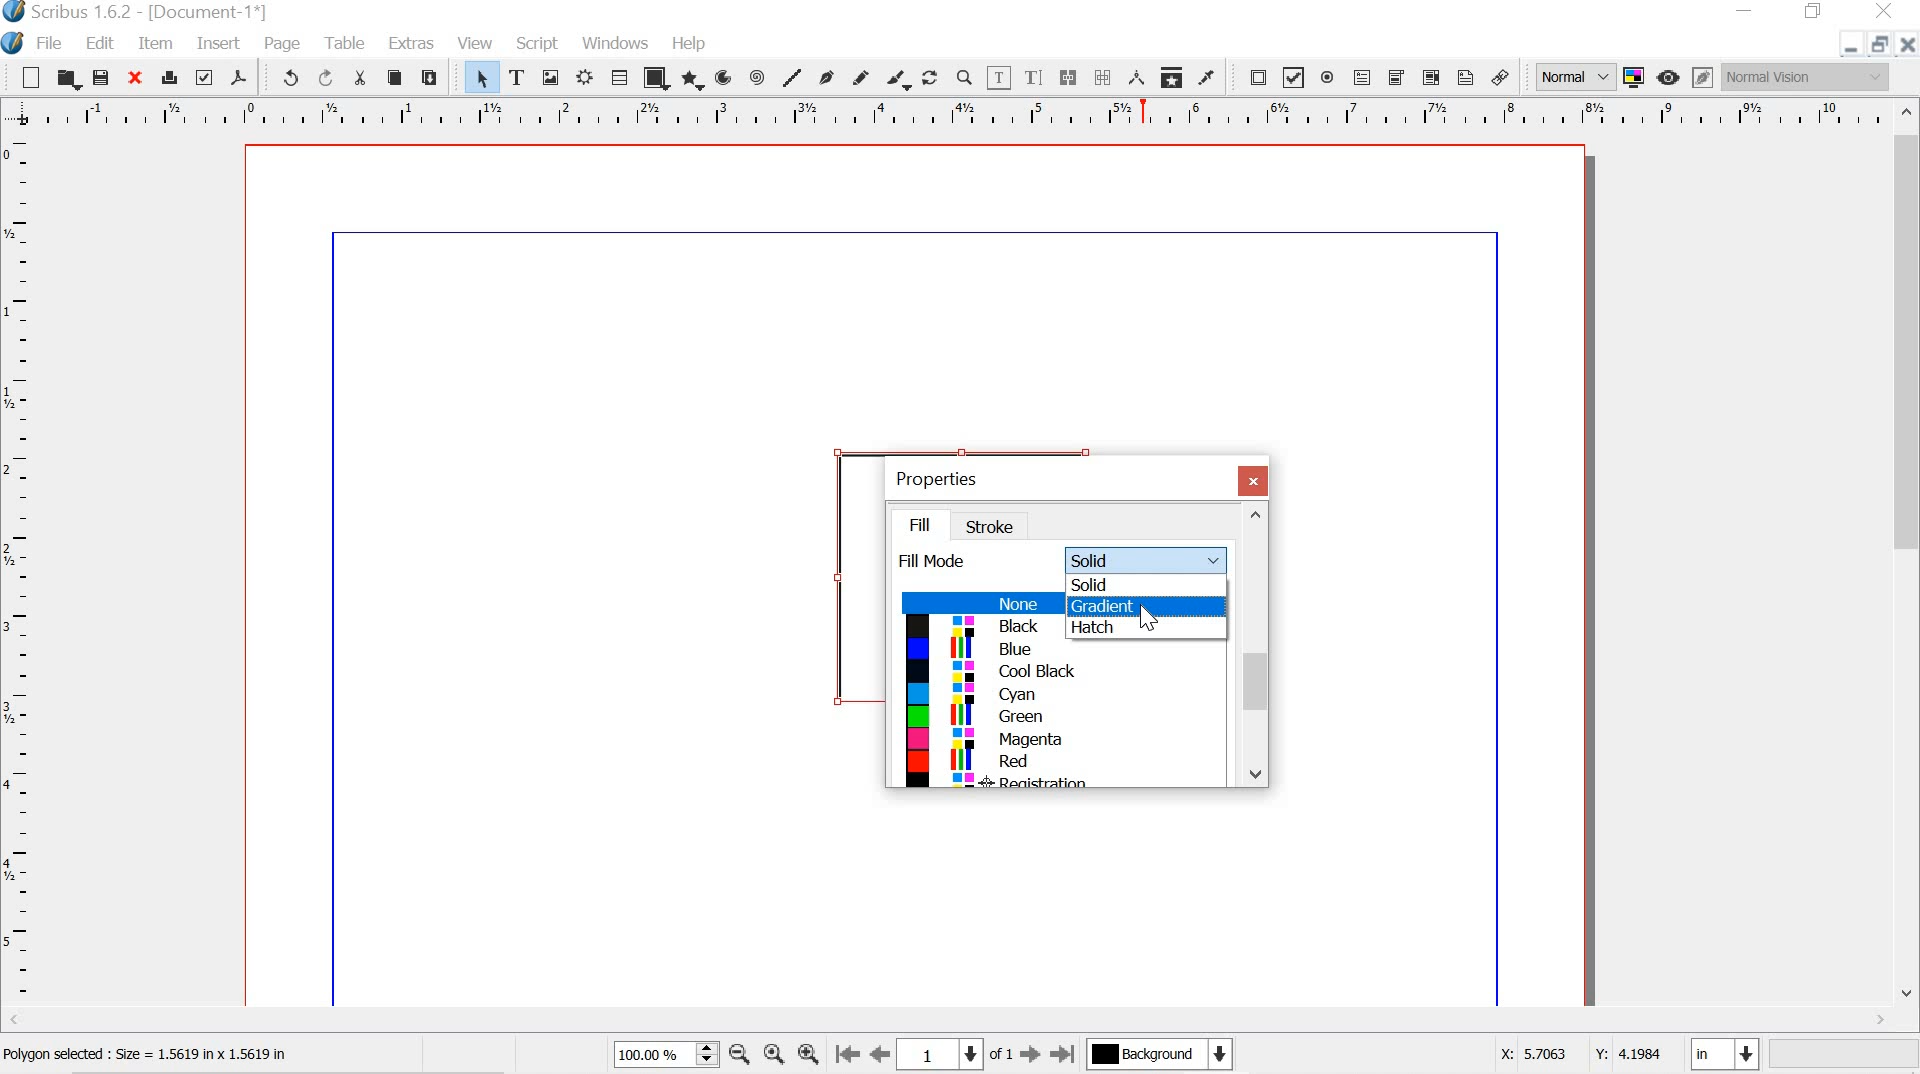 The width and height of the screenshot is (1920, 1074). I want to click on scrollbar, so click(1906, 557).